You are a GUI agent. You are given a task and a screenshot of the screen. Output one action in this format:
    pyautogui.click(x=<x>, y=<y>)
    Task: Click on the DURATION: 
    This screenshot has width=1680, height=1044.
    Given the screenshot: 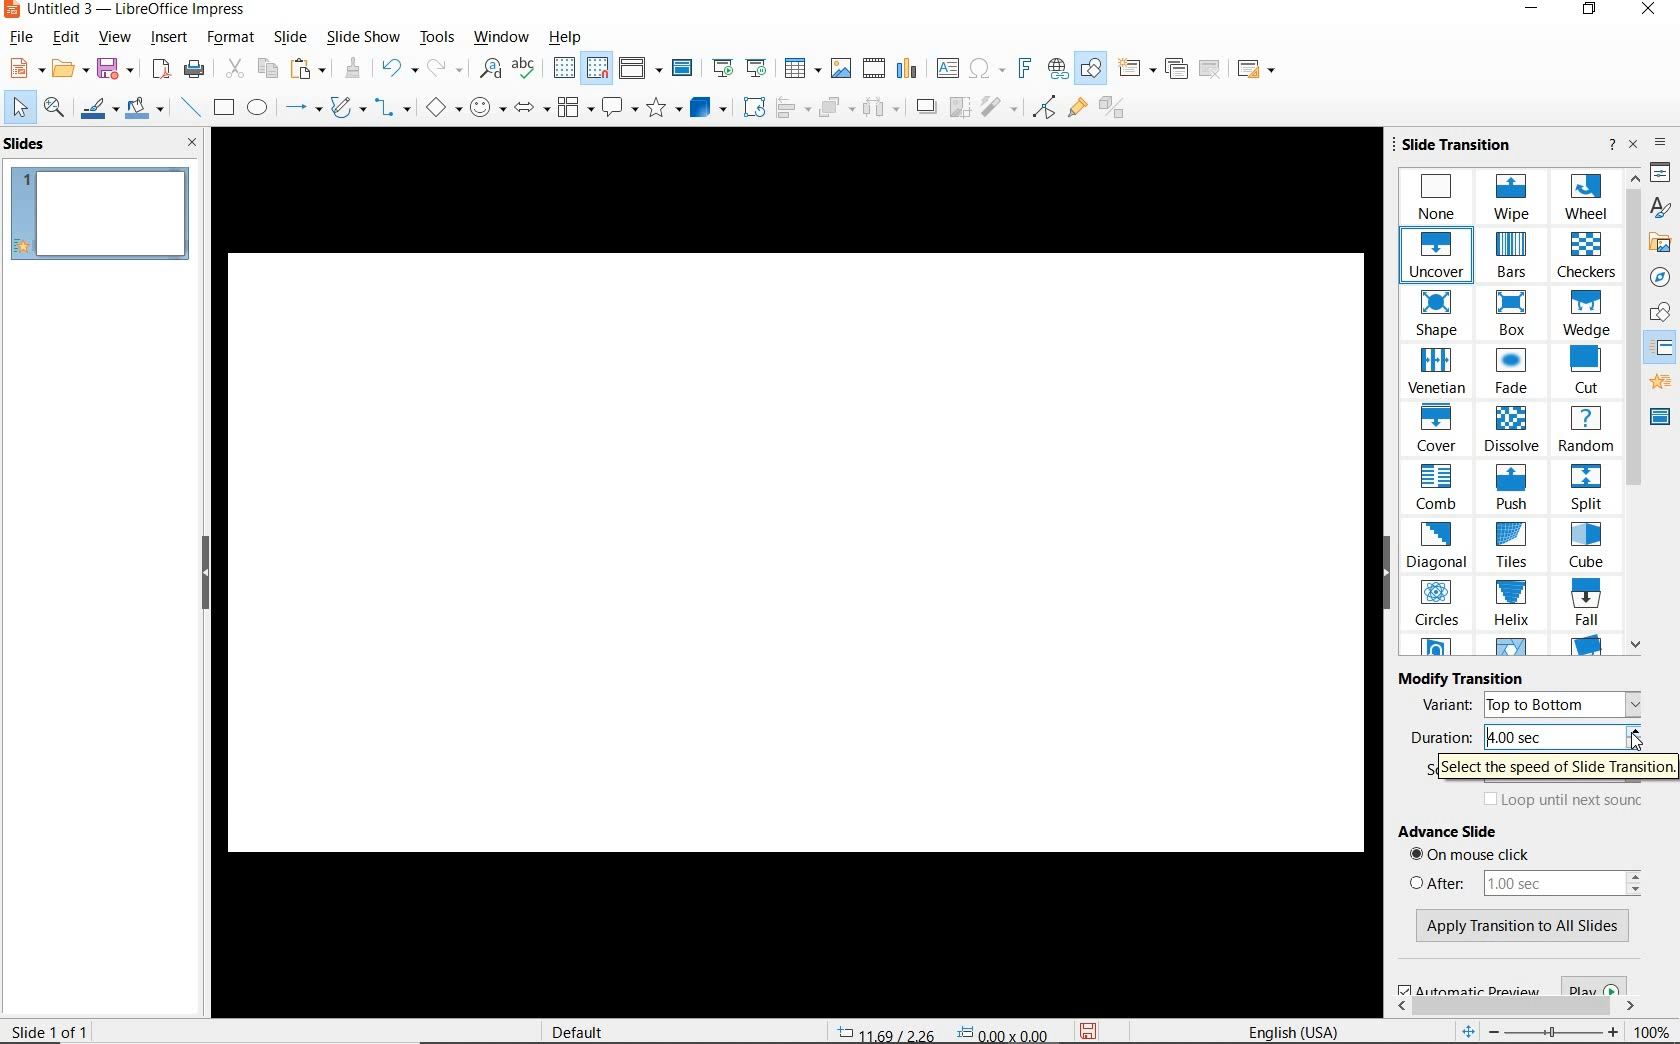 What is the action you would take?
    pyautogui.click(x=1441, y=735)
    